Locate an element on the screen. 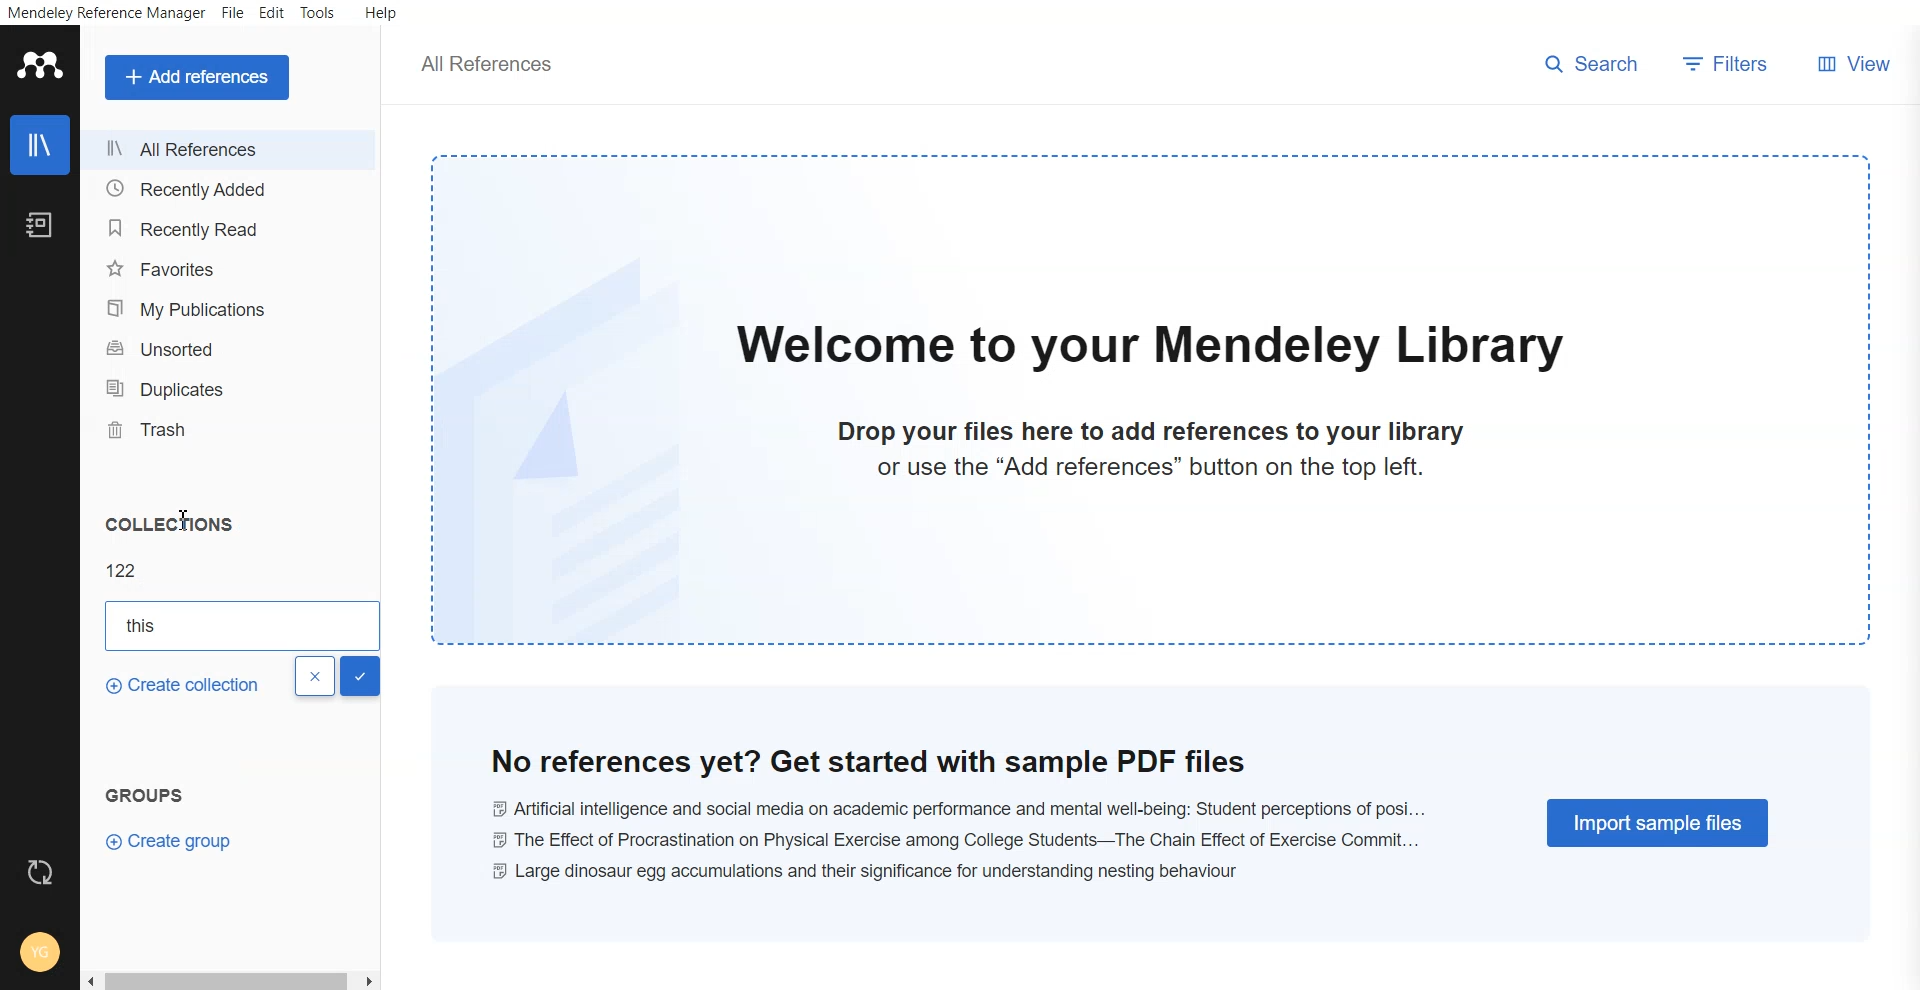 The width and height of the screenshot is (1920, 990). Logo is located at coordinates (40, 64).